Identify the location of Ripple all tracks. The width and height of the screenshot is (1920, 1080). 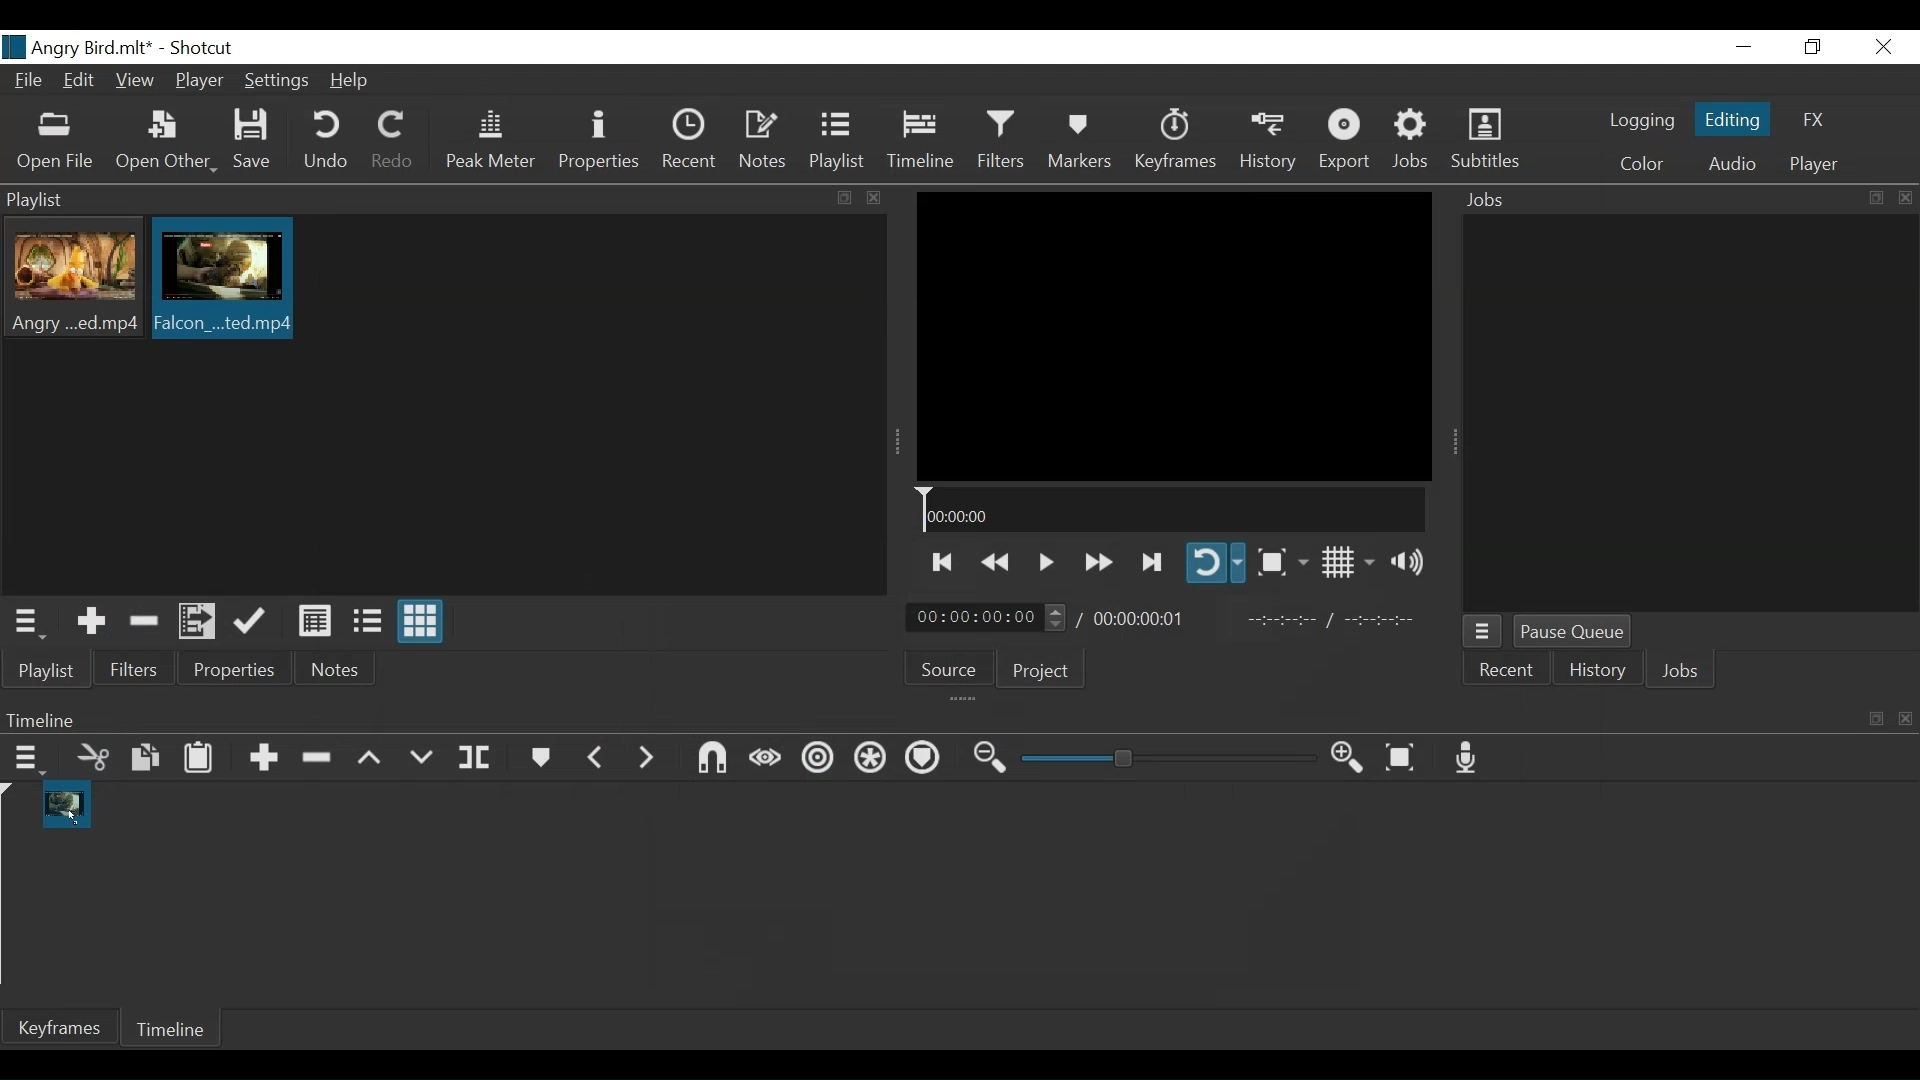
(922, 760).